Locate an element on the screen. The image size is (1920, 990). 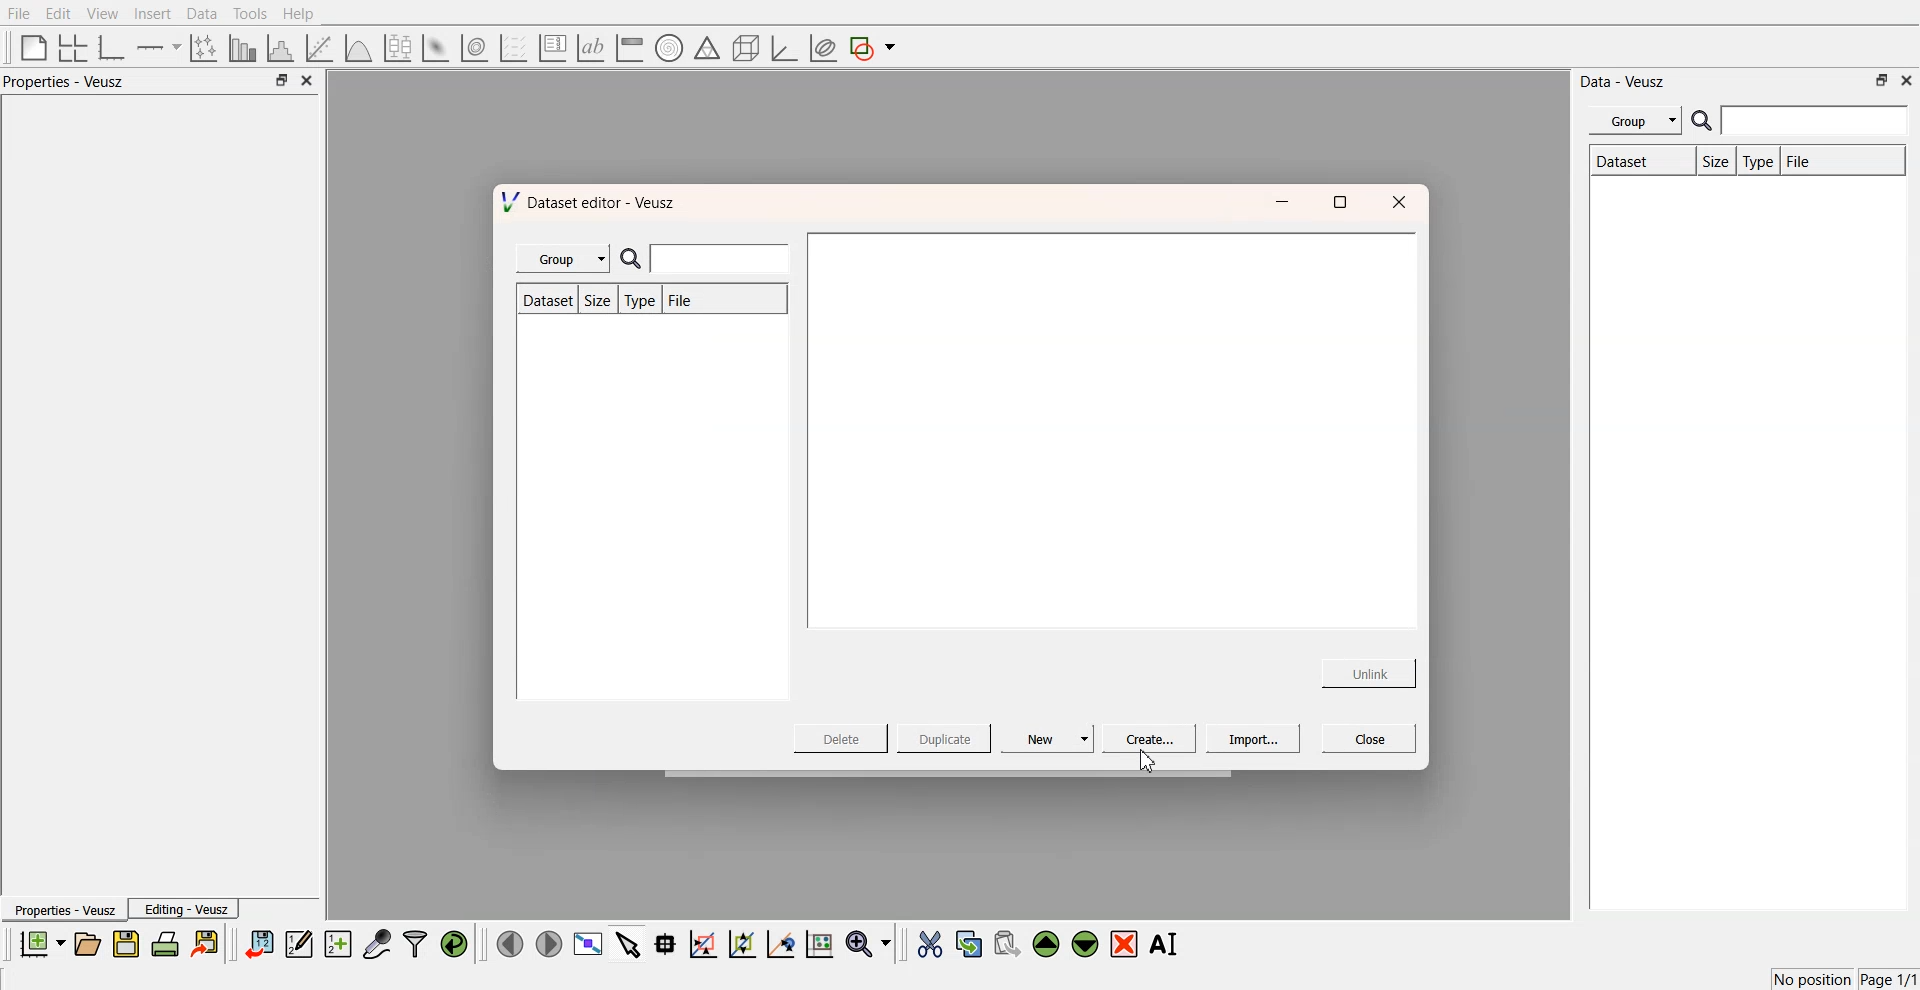
zoom funtions is located at coordinates (868, 945).